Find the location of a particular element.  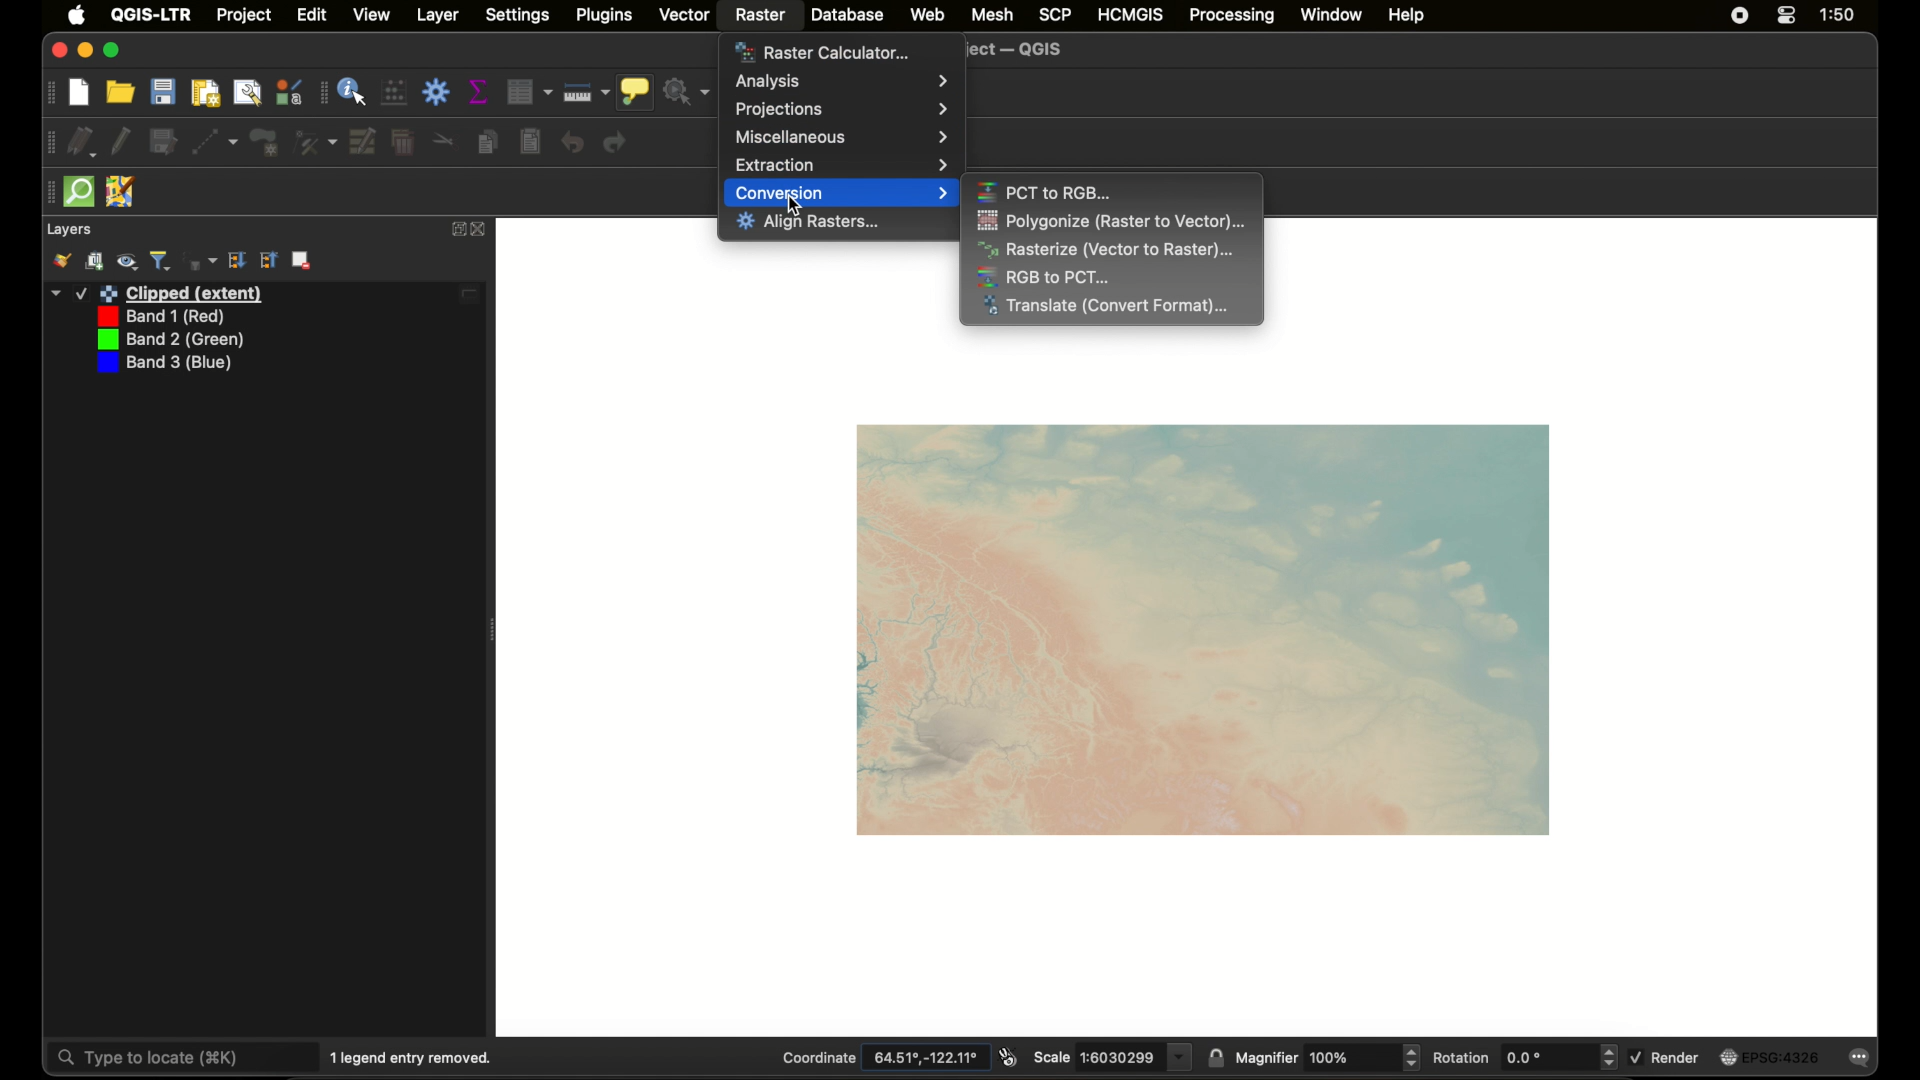

time is located at coordinates (1837, 15).